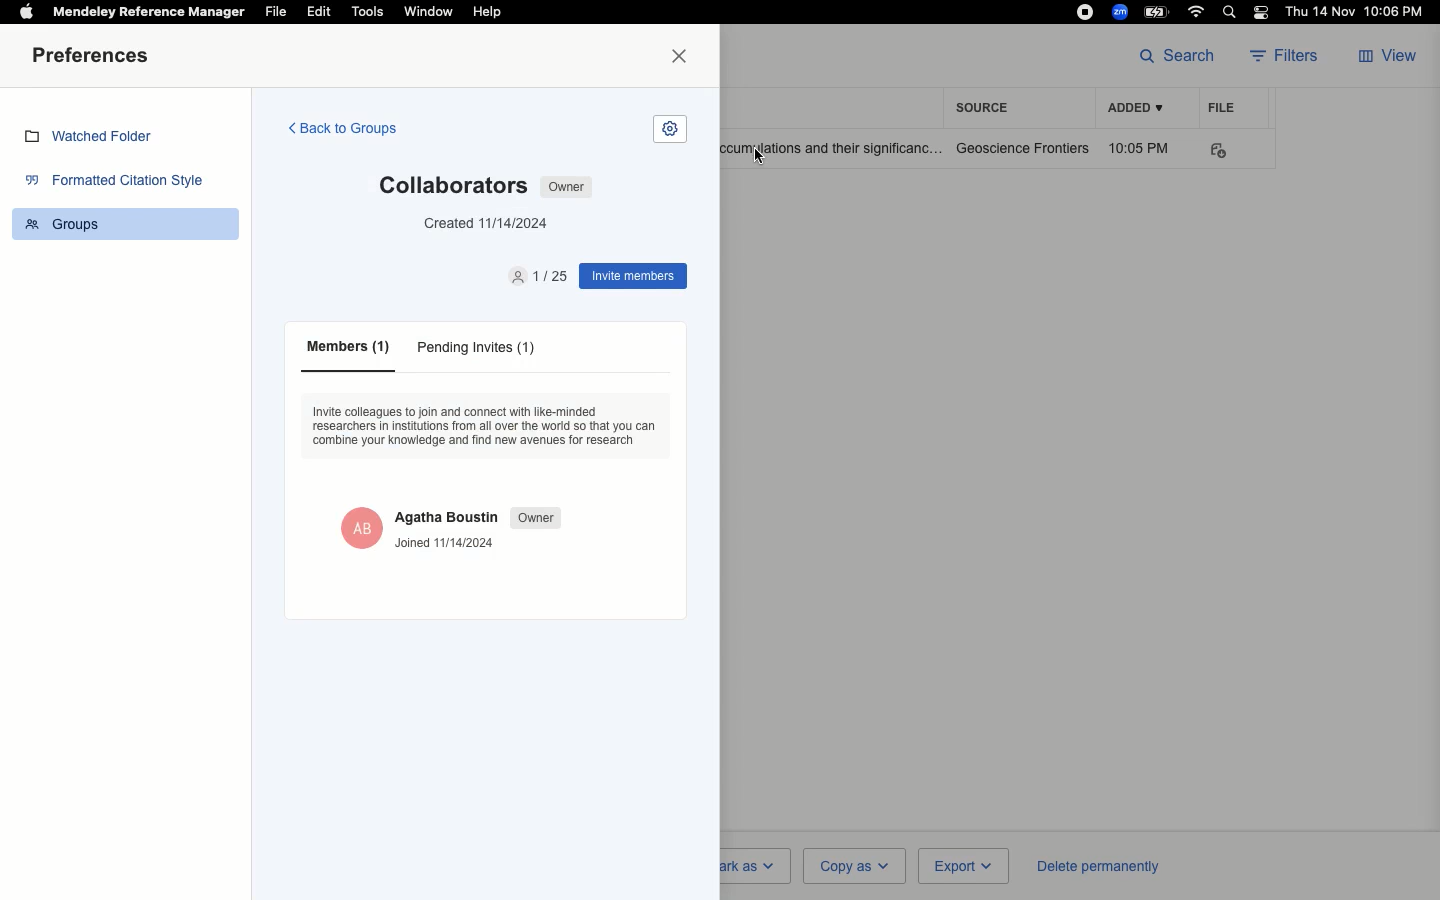 This screenshot has height=900, width=1440. Describe the element at coordinates (1232, 151) in the screenshot. I see `PDF` at that location.